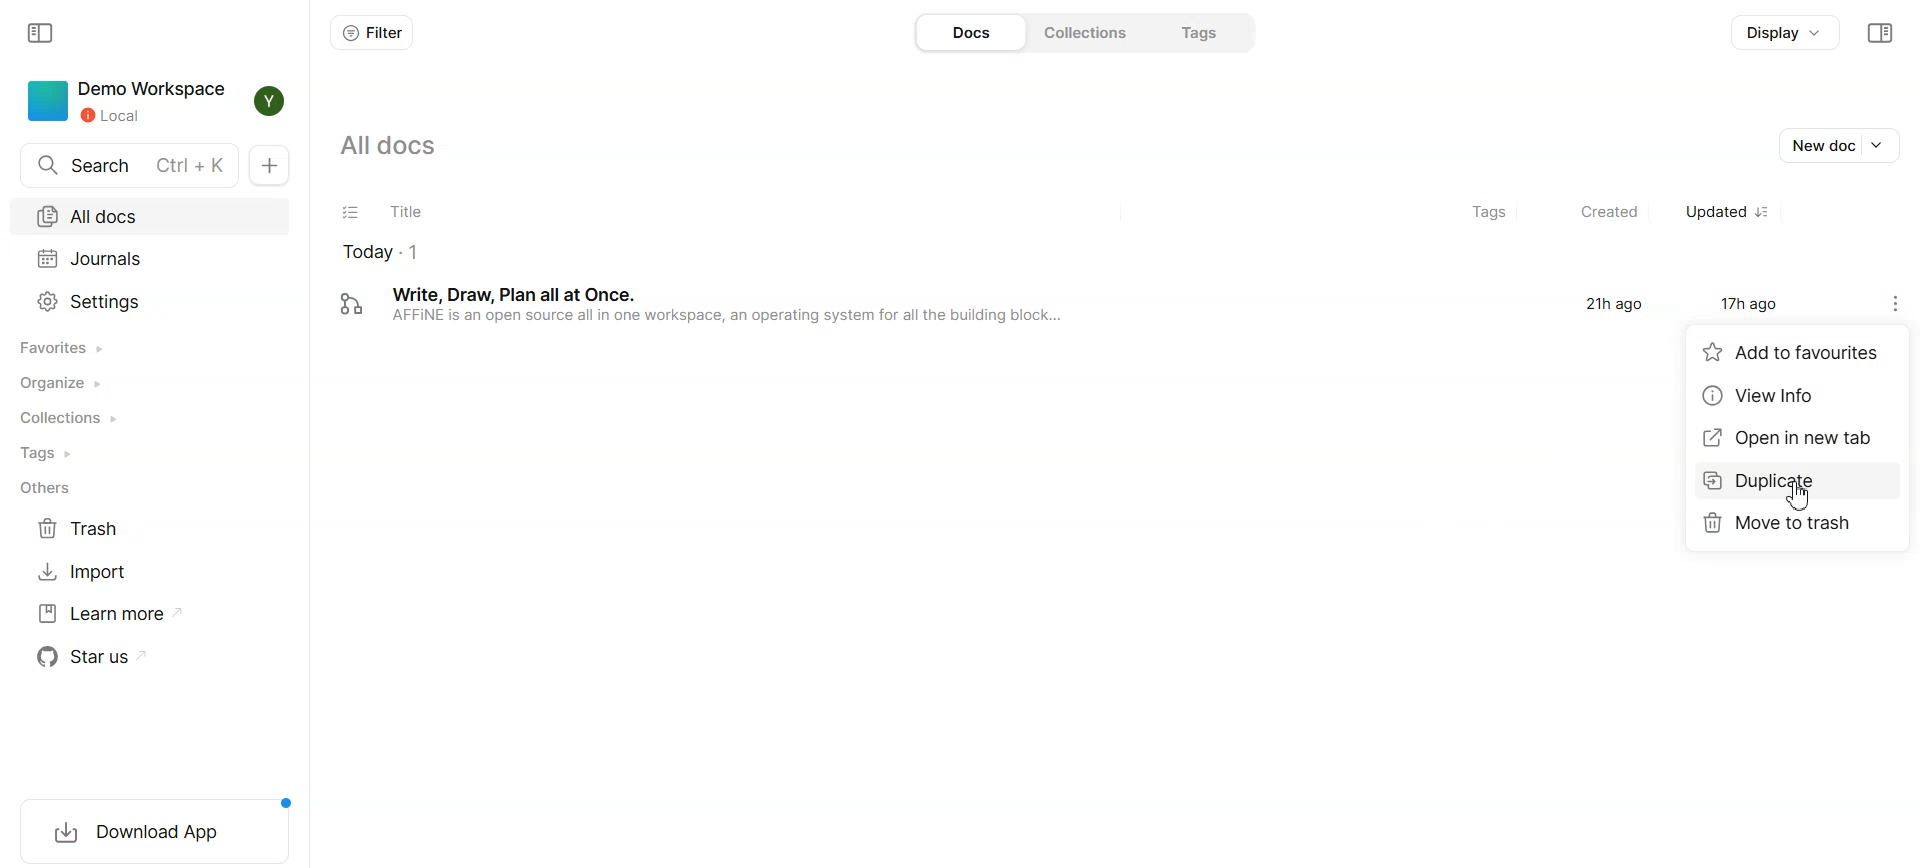  What do you see at coordinates (149, 349) in the screenshot?
I see `Favorites` at bounding box center [149, 349].